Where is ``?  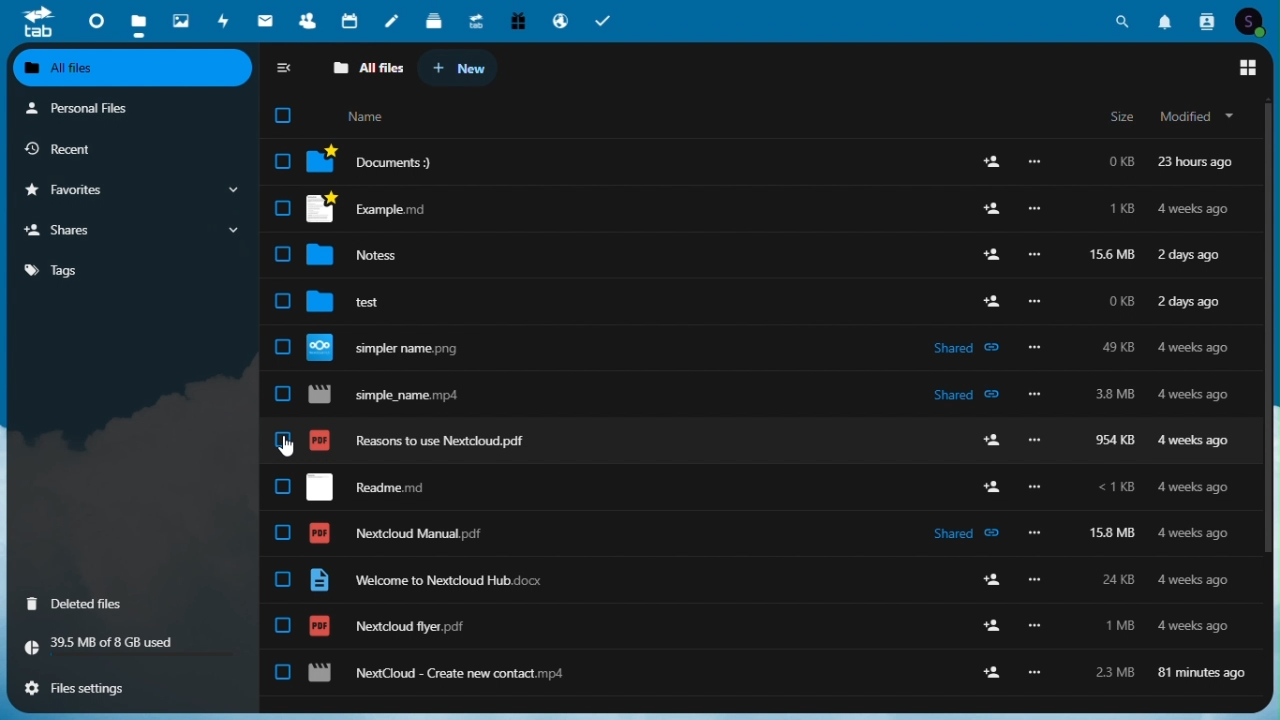  is located at coordinates (1032, 396).